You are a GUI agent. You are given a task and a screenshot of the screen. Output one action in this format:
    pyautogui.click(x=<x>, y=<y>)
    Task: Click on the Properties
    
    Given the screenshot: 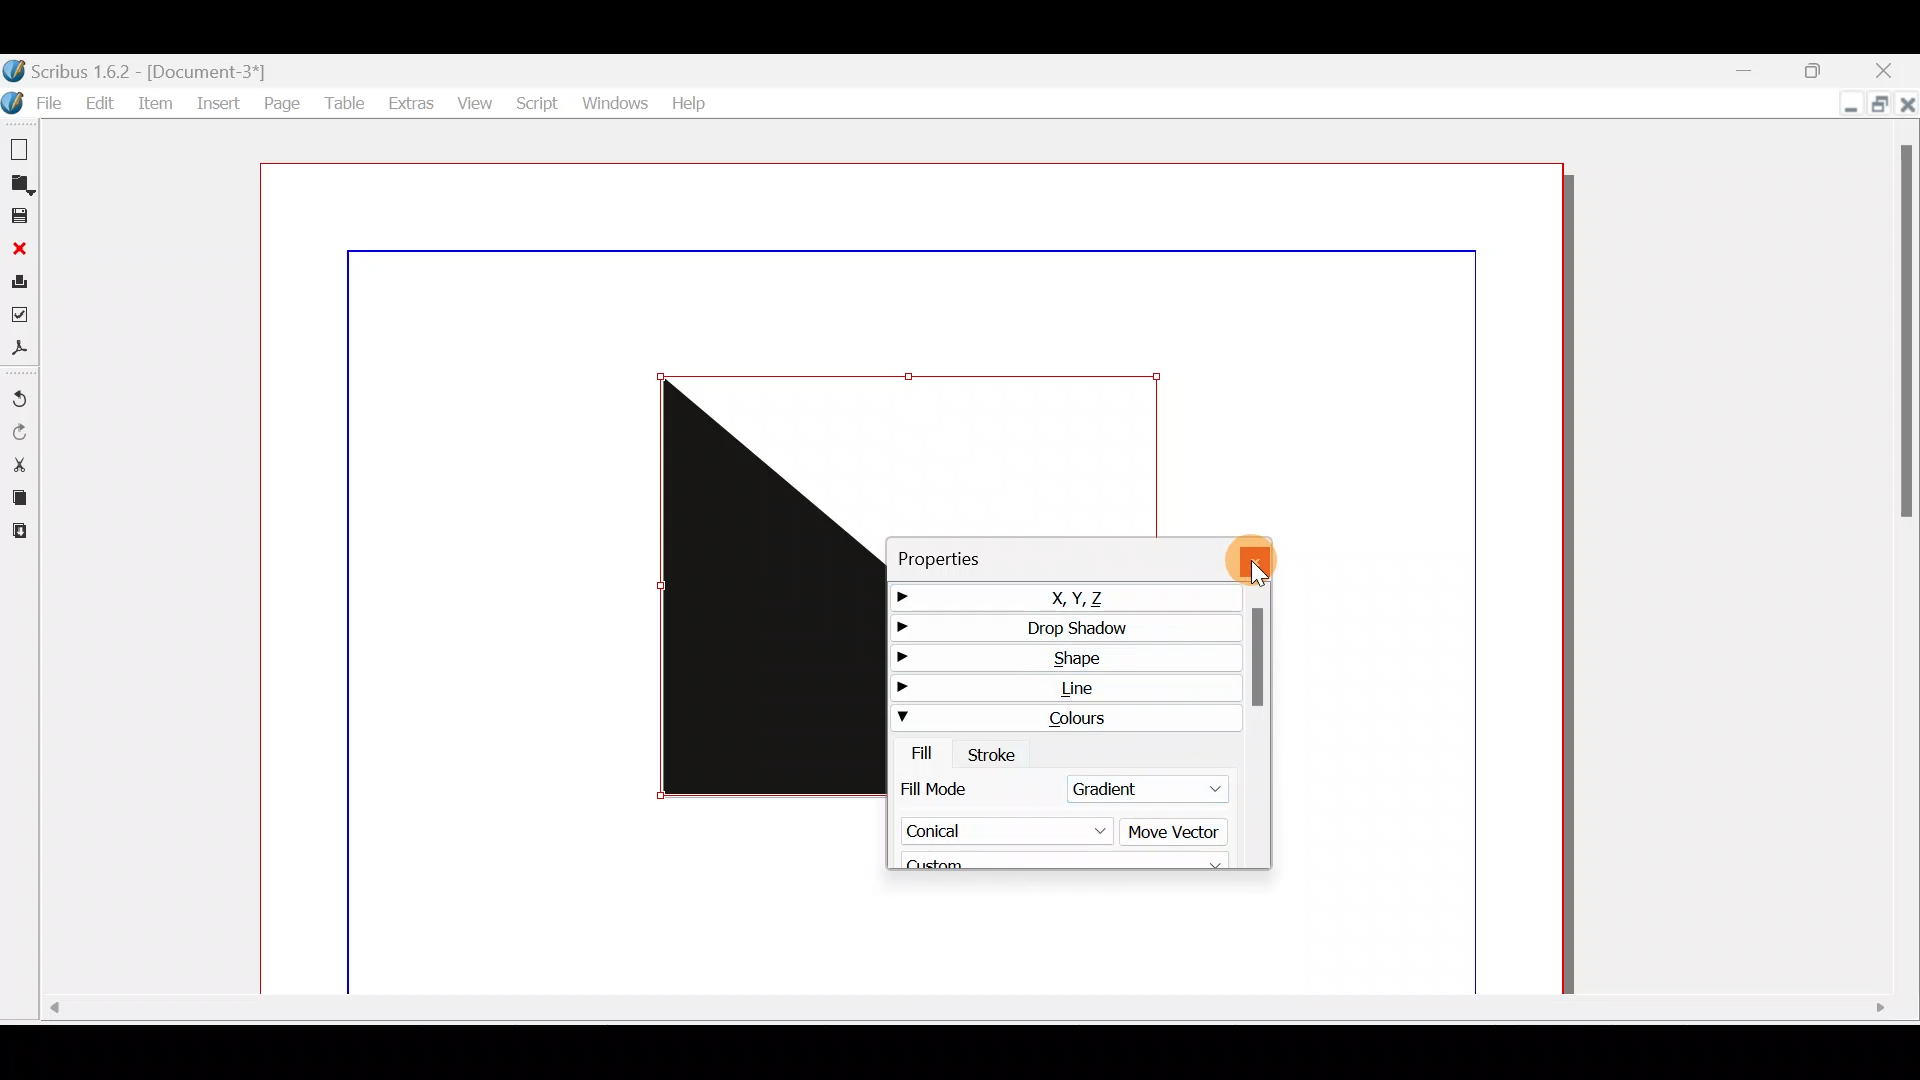 What is the action you would take?
    pyautogui.click(x=983, y=555)
    